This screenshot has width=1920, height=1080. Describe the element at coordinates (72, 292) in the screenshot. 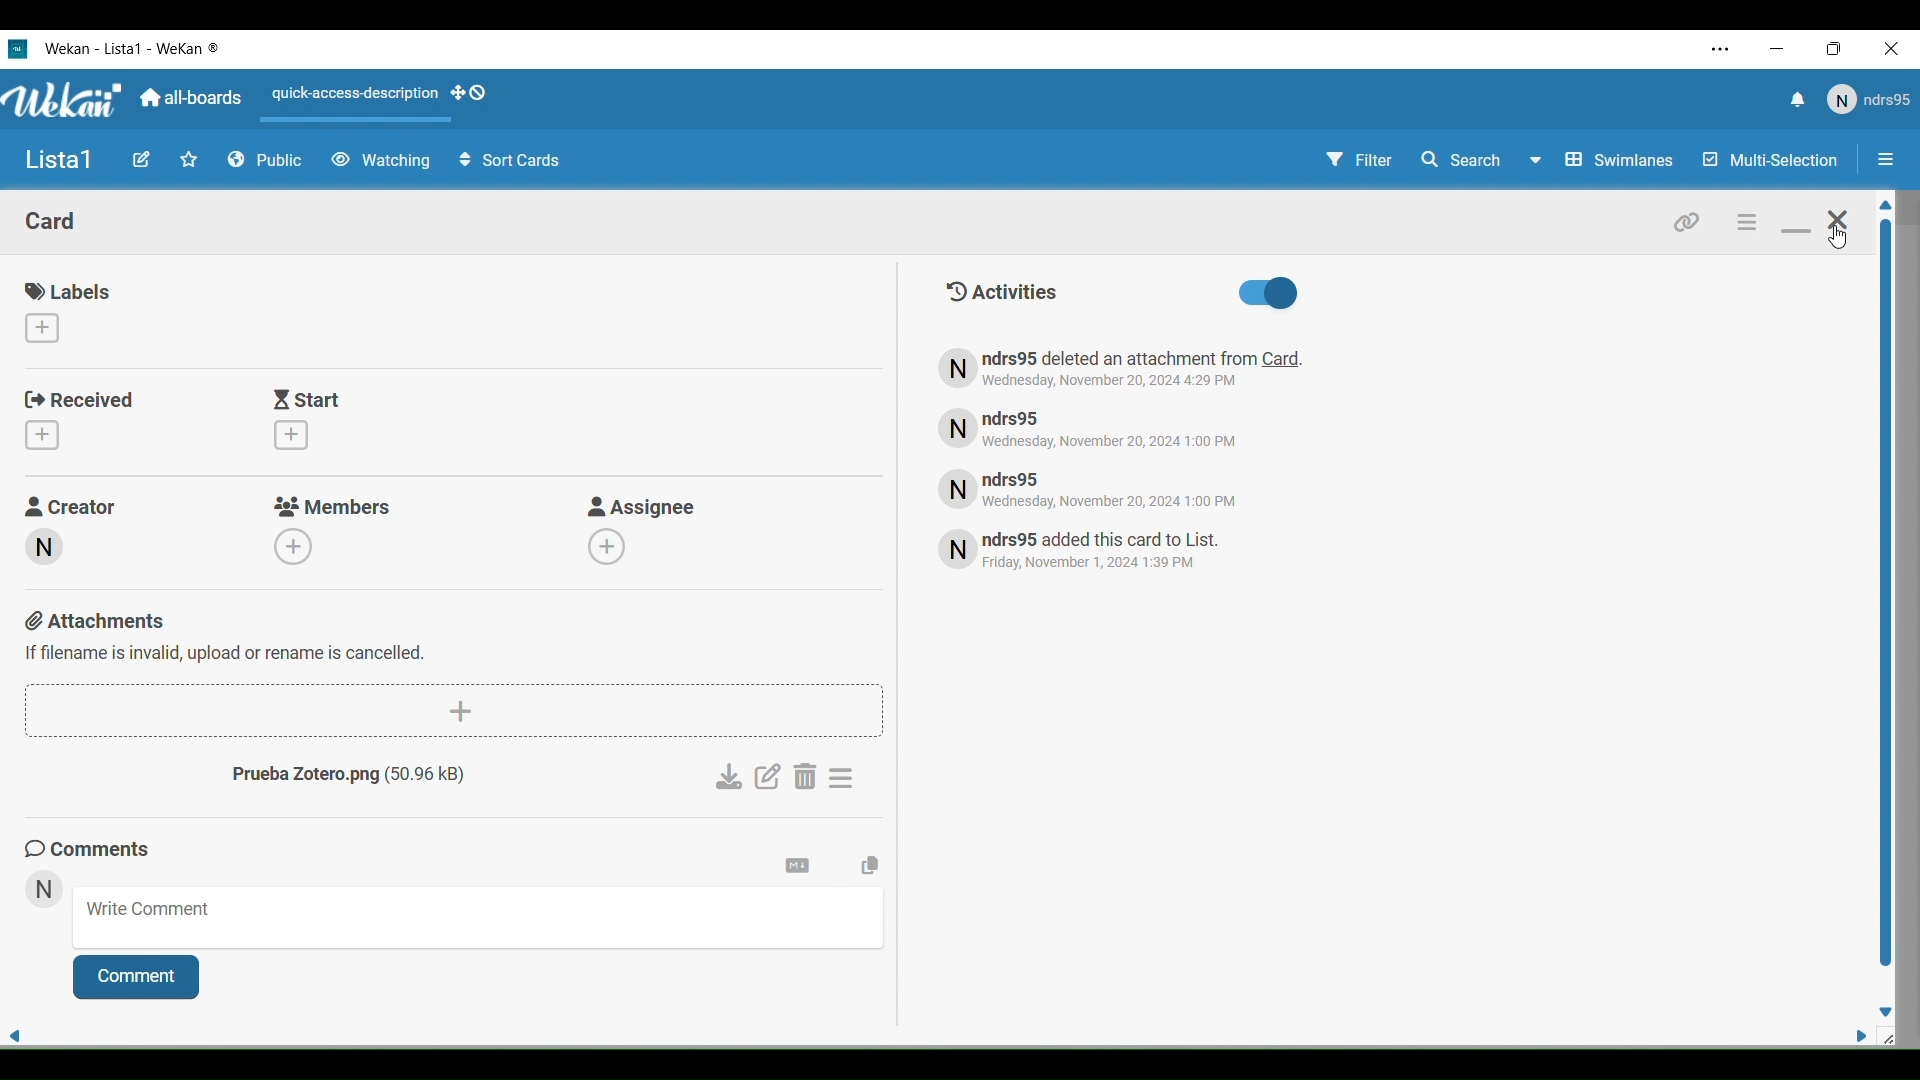

I see `Labels` at that location.